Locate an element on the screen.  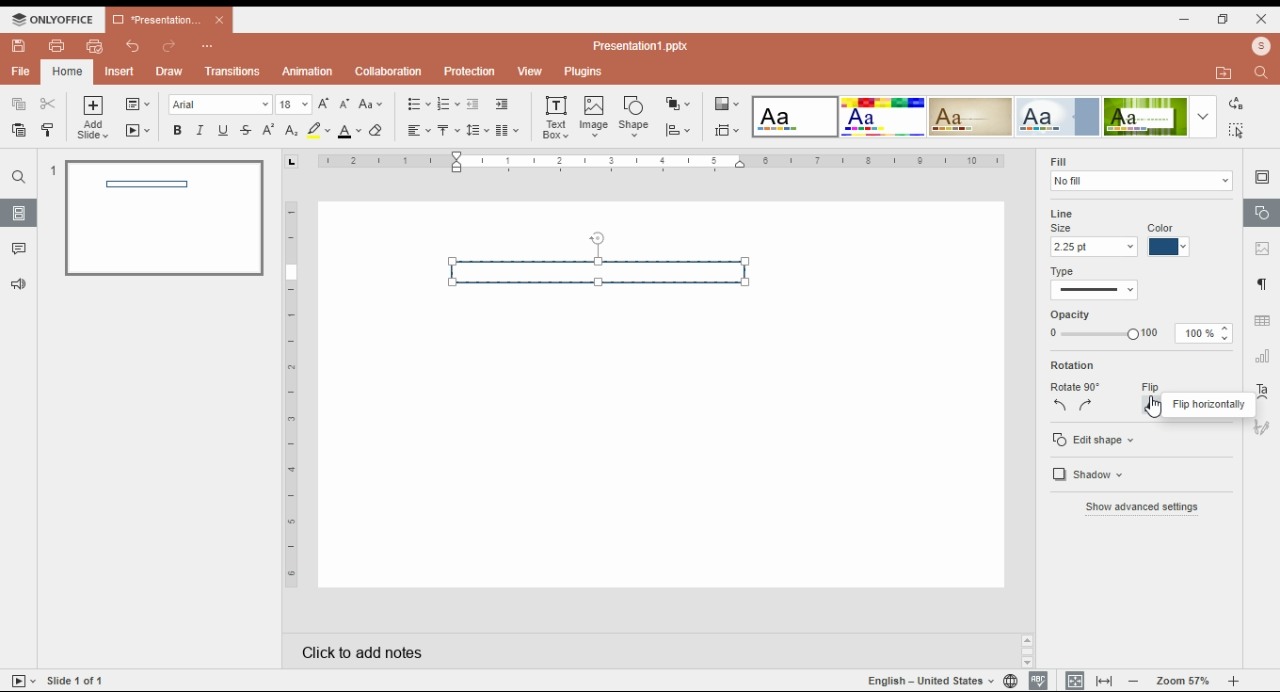
slide 1 is located at coordinates (164, 219).